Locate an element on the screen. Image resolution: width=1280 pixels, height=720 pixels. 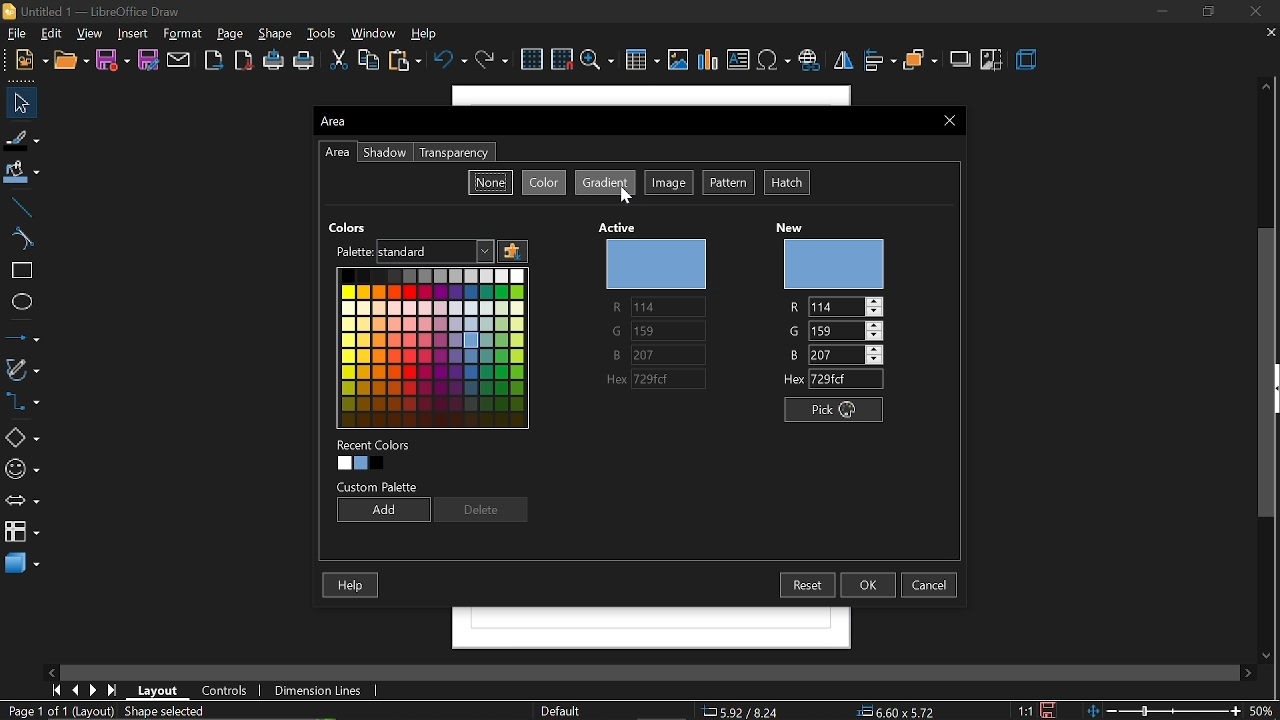
Insert is located at coordinates (134, 34).